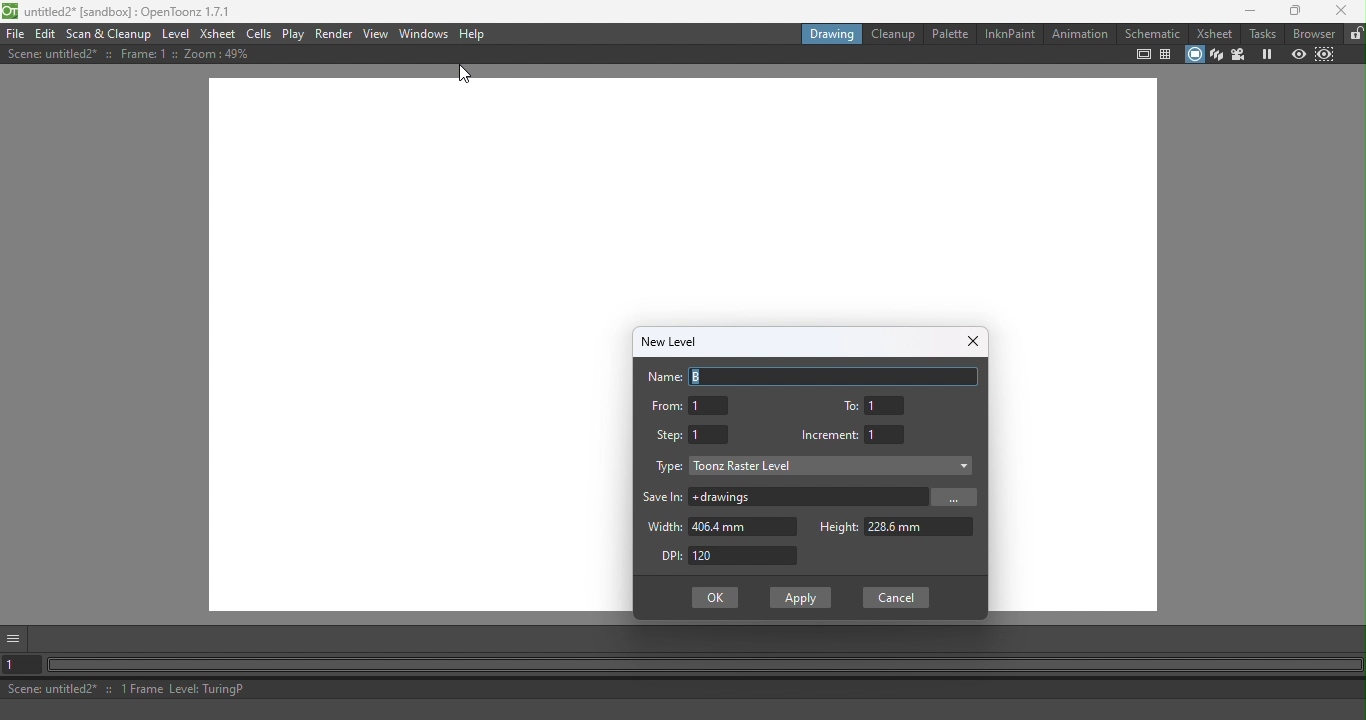 This screenshot has width=1366, height=720. Describe the element at coordinates (1262, 54) in the screenshot. I see `Freeze` at that location.